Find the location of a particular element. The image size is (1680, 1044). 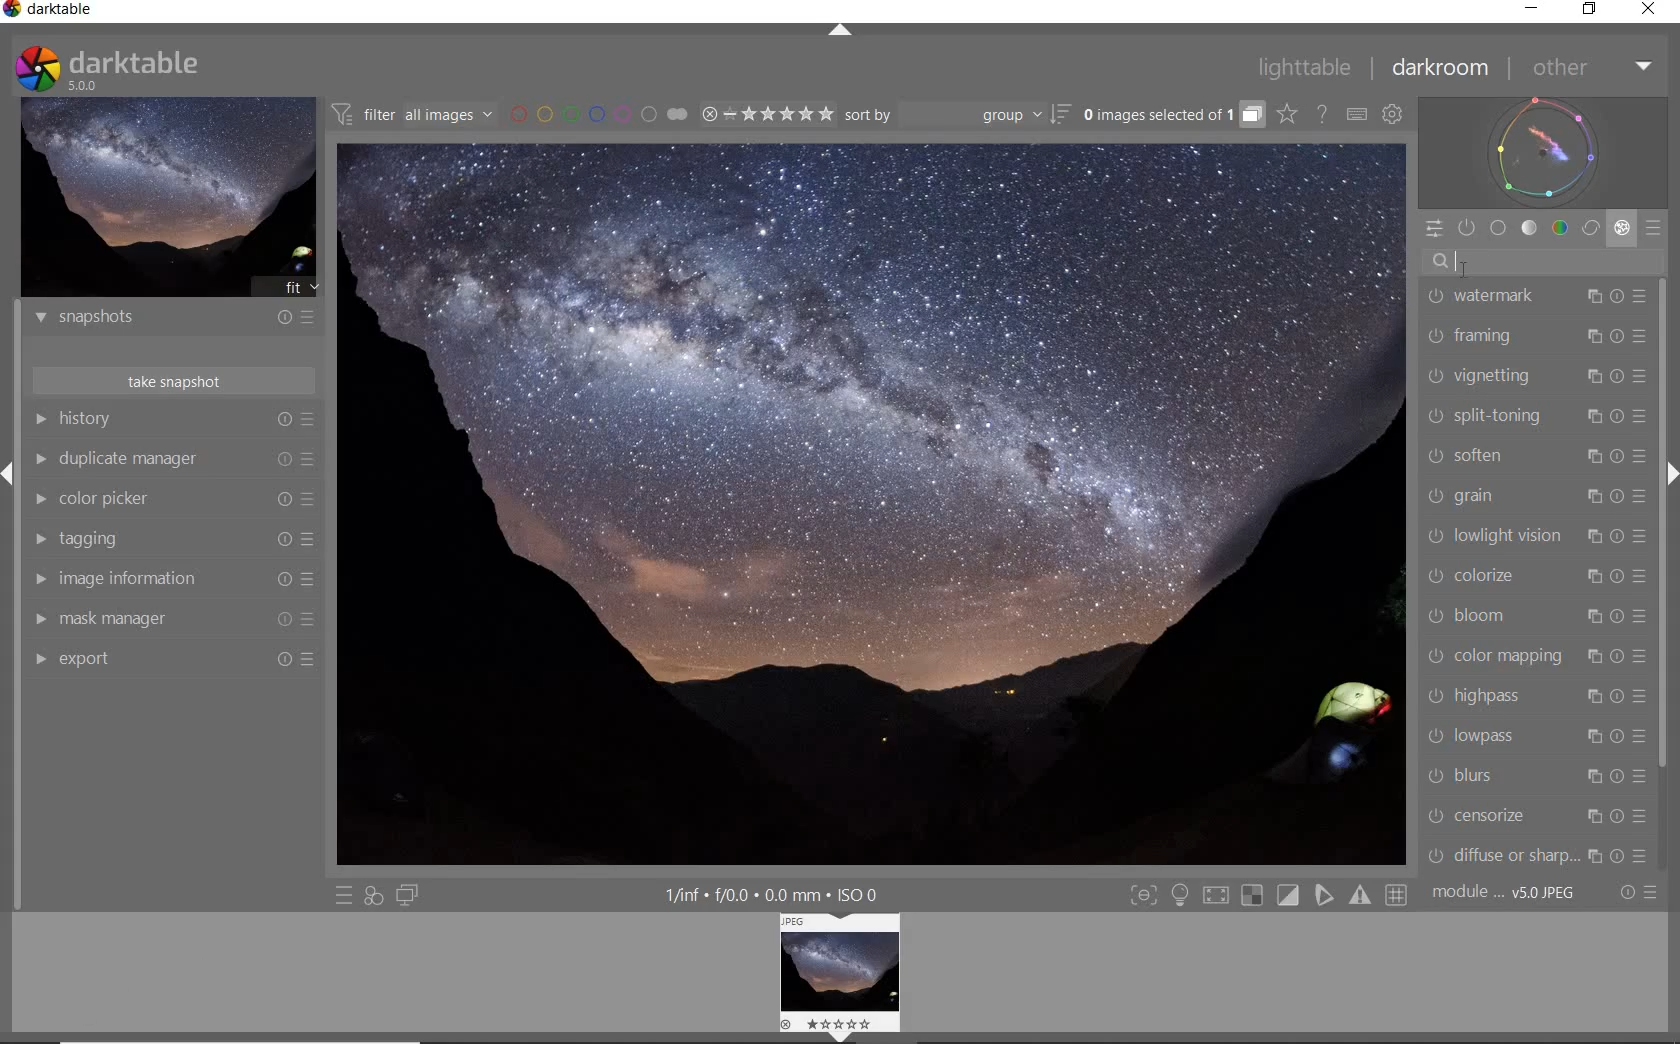

DISPLAY A SECOND DARKROOM IMAGE WINDOW is located at coordinates (407, 896).